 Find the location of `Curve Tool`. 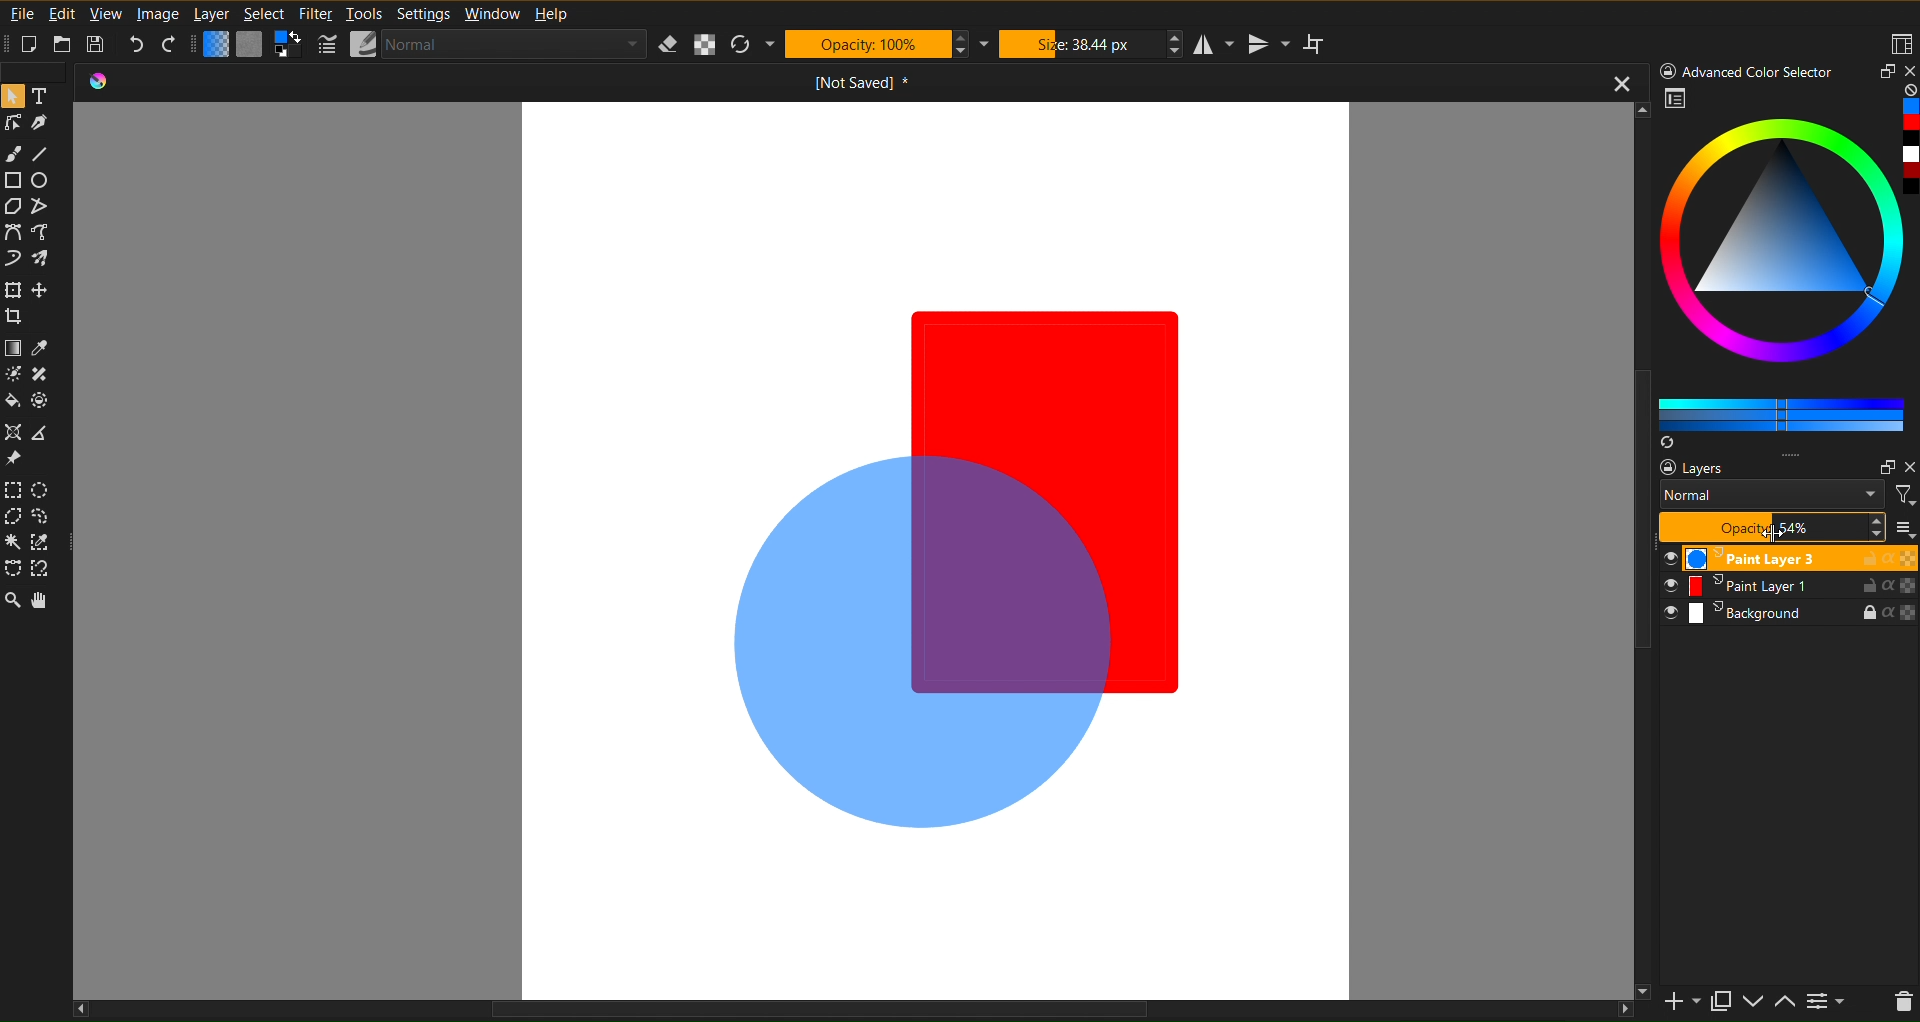

Curve Tool is located at coordinates (13, 260).